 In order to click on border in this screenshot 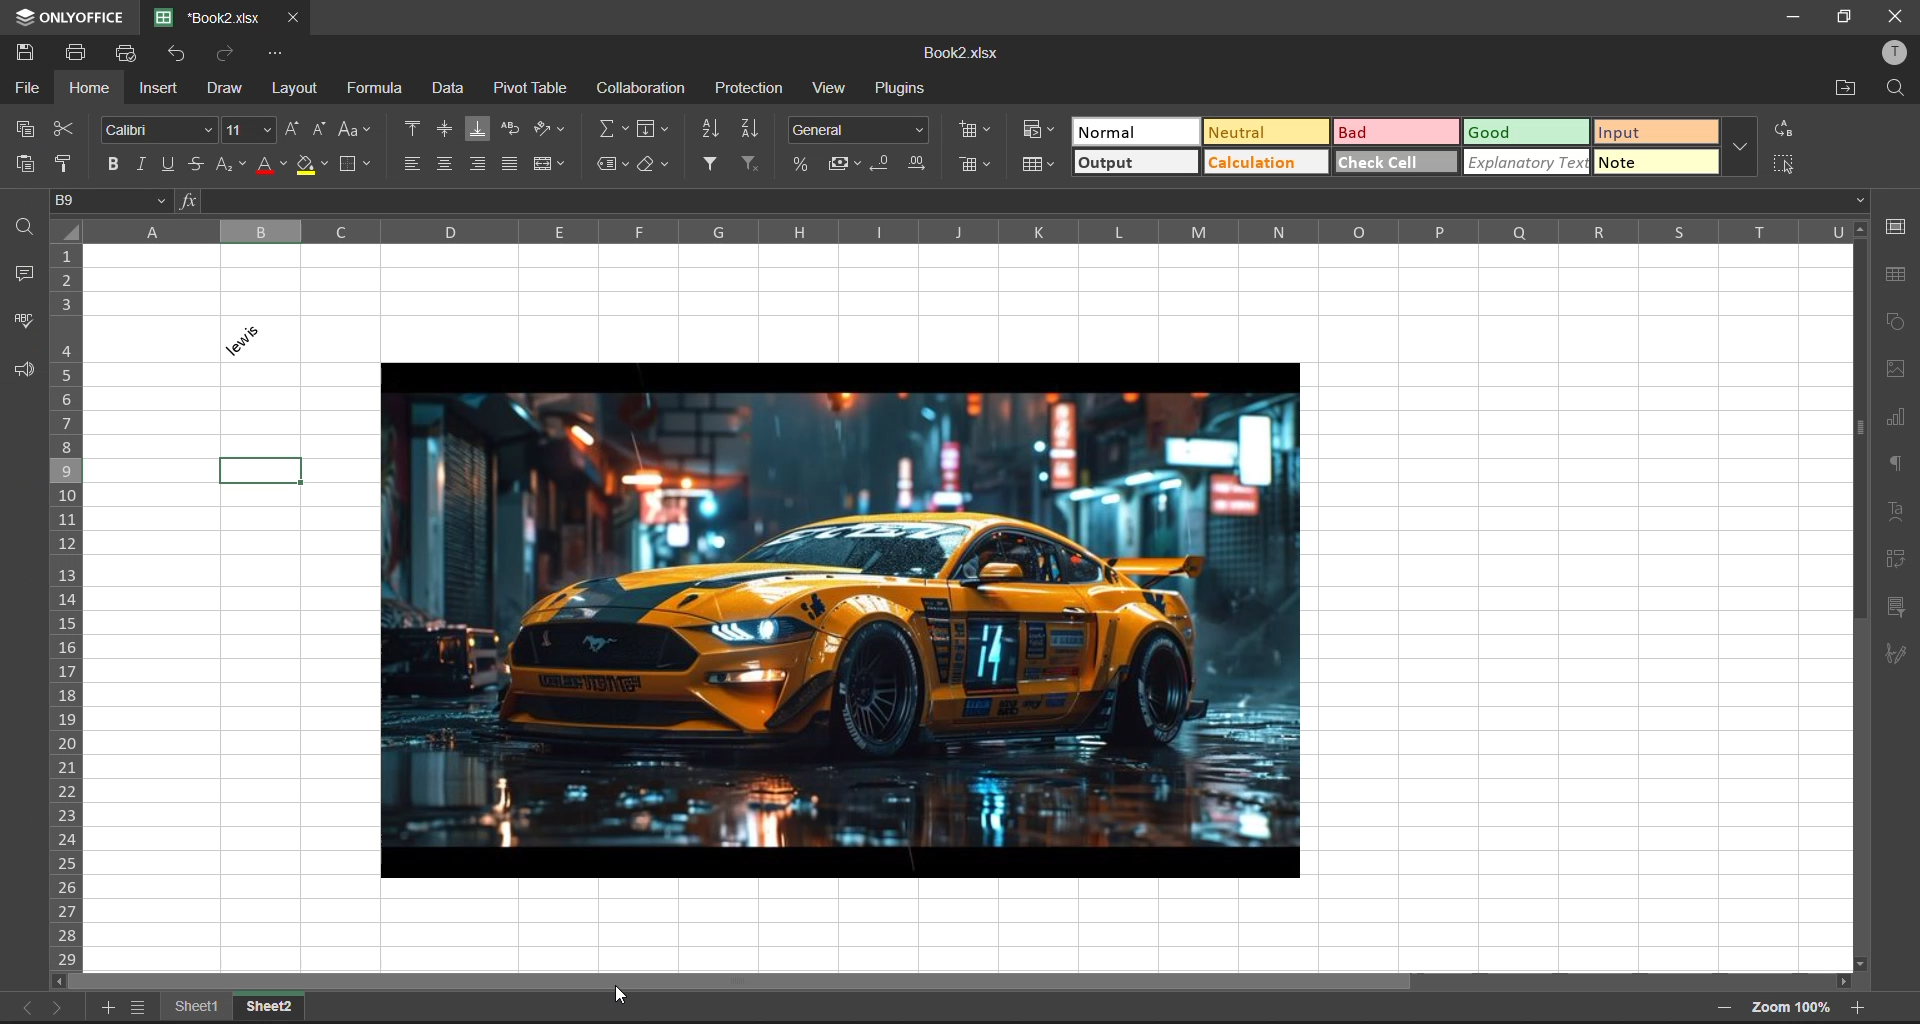, I will do `click(355, 166)`.